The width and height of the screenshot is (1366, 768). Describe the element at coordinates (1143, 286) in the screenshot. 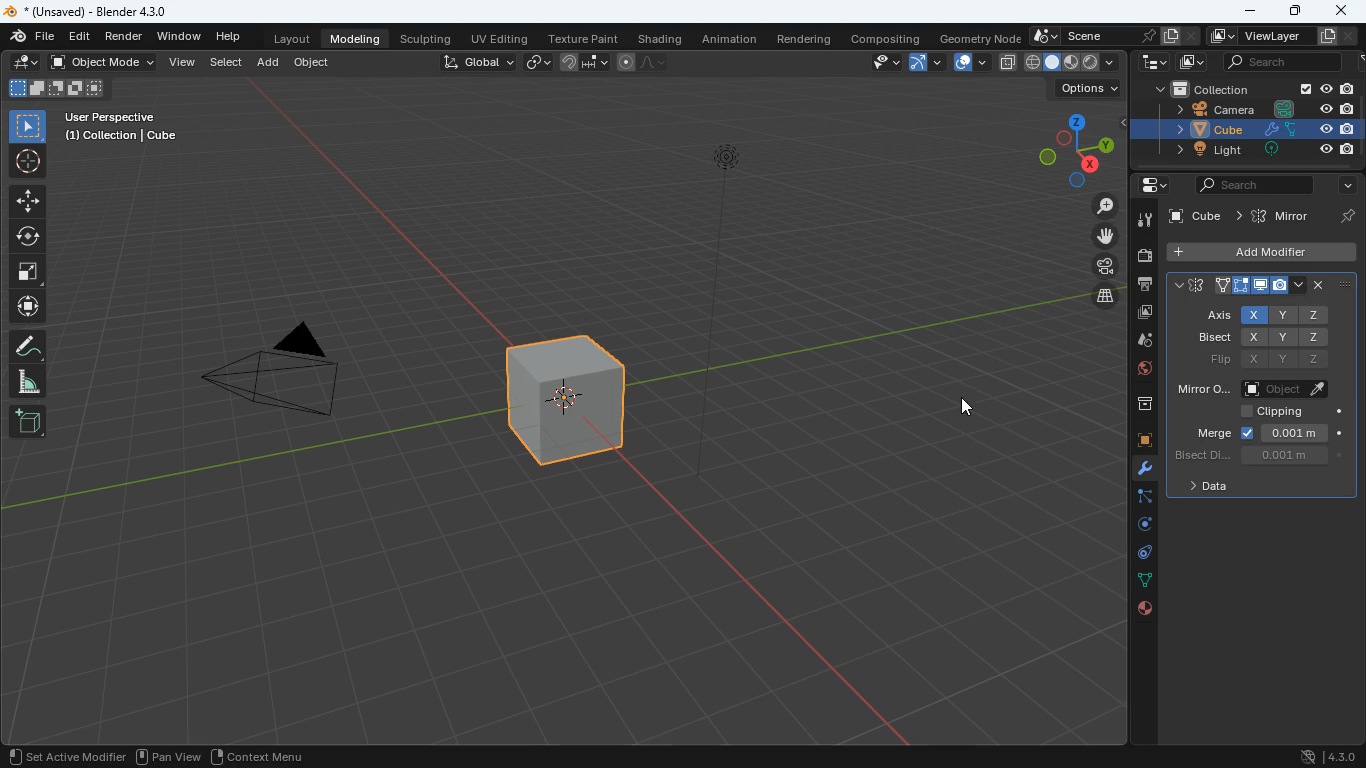

I see `print` at that location.